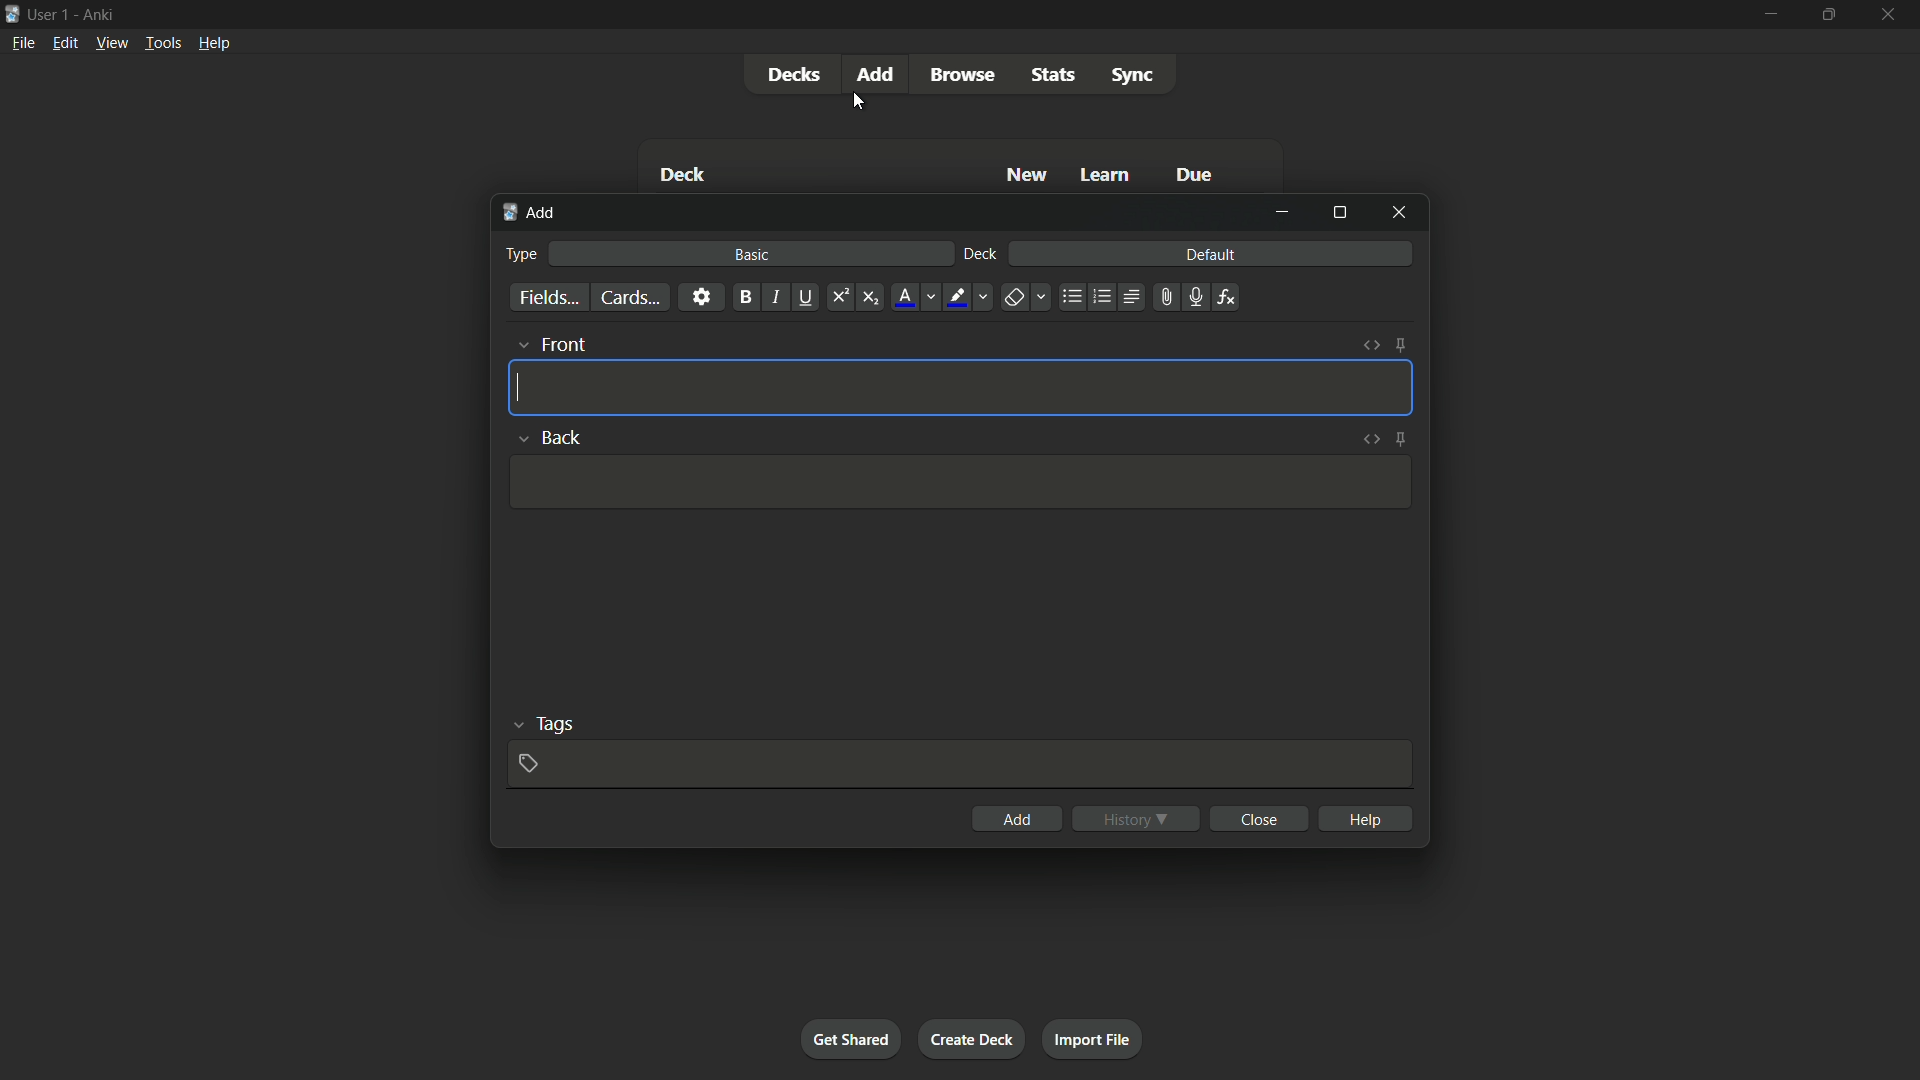 This screenshot has width=1920, height=1080. Describe the element at coordinates (527, 763) in the screenshot. I see `add tag` at that location.